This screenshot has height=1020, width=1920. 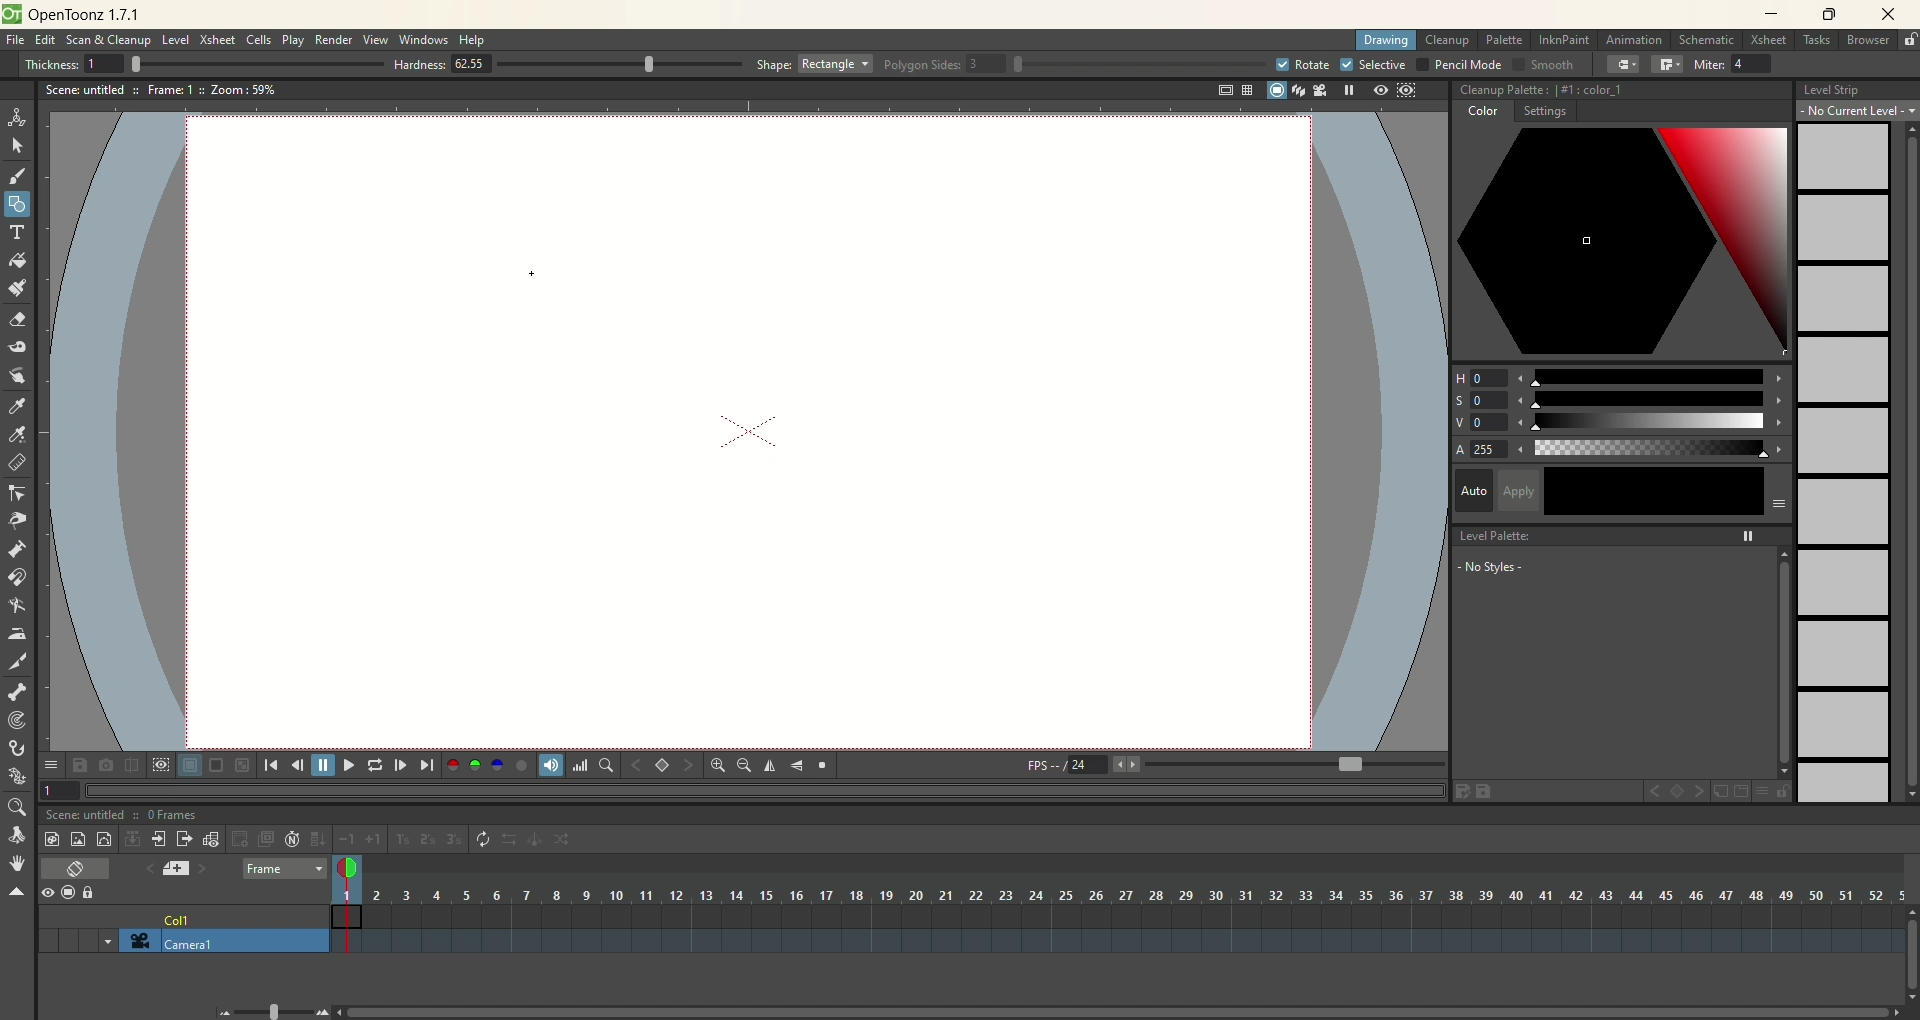 What do you see at coordinates (483, 840) in the screenshot?
I see `repeat` at bounding box center [483, 840].